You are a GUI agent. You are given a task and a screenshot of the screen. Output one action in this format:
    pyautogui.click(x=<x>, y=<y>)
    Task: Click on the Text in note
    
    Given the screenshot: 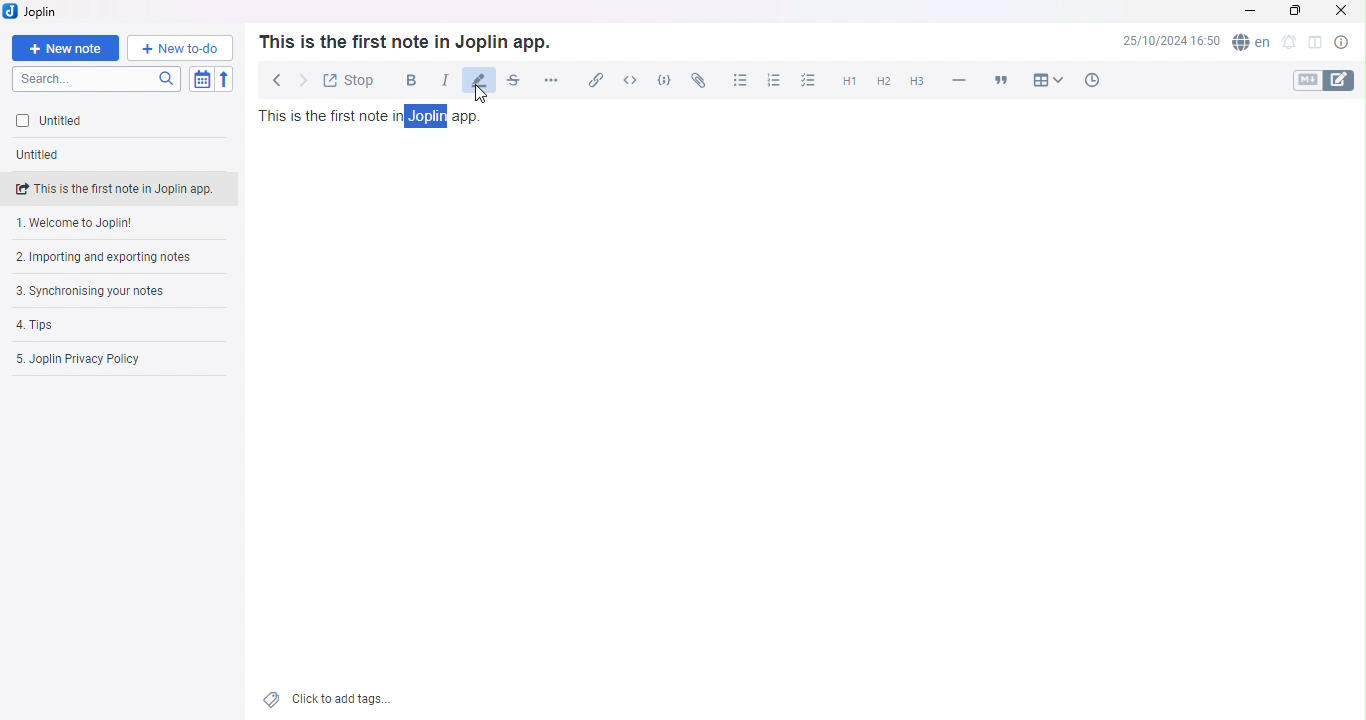 What is the action you would take?
    pyautogui.click(x=373, y=116)
    